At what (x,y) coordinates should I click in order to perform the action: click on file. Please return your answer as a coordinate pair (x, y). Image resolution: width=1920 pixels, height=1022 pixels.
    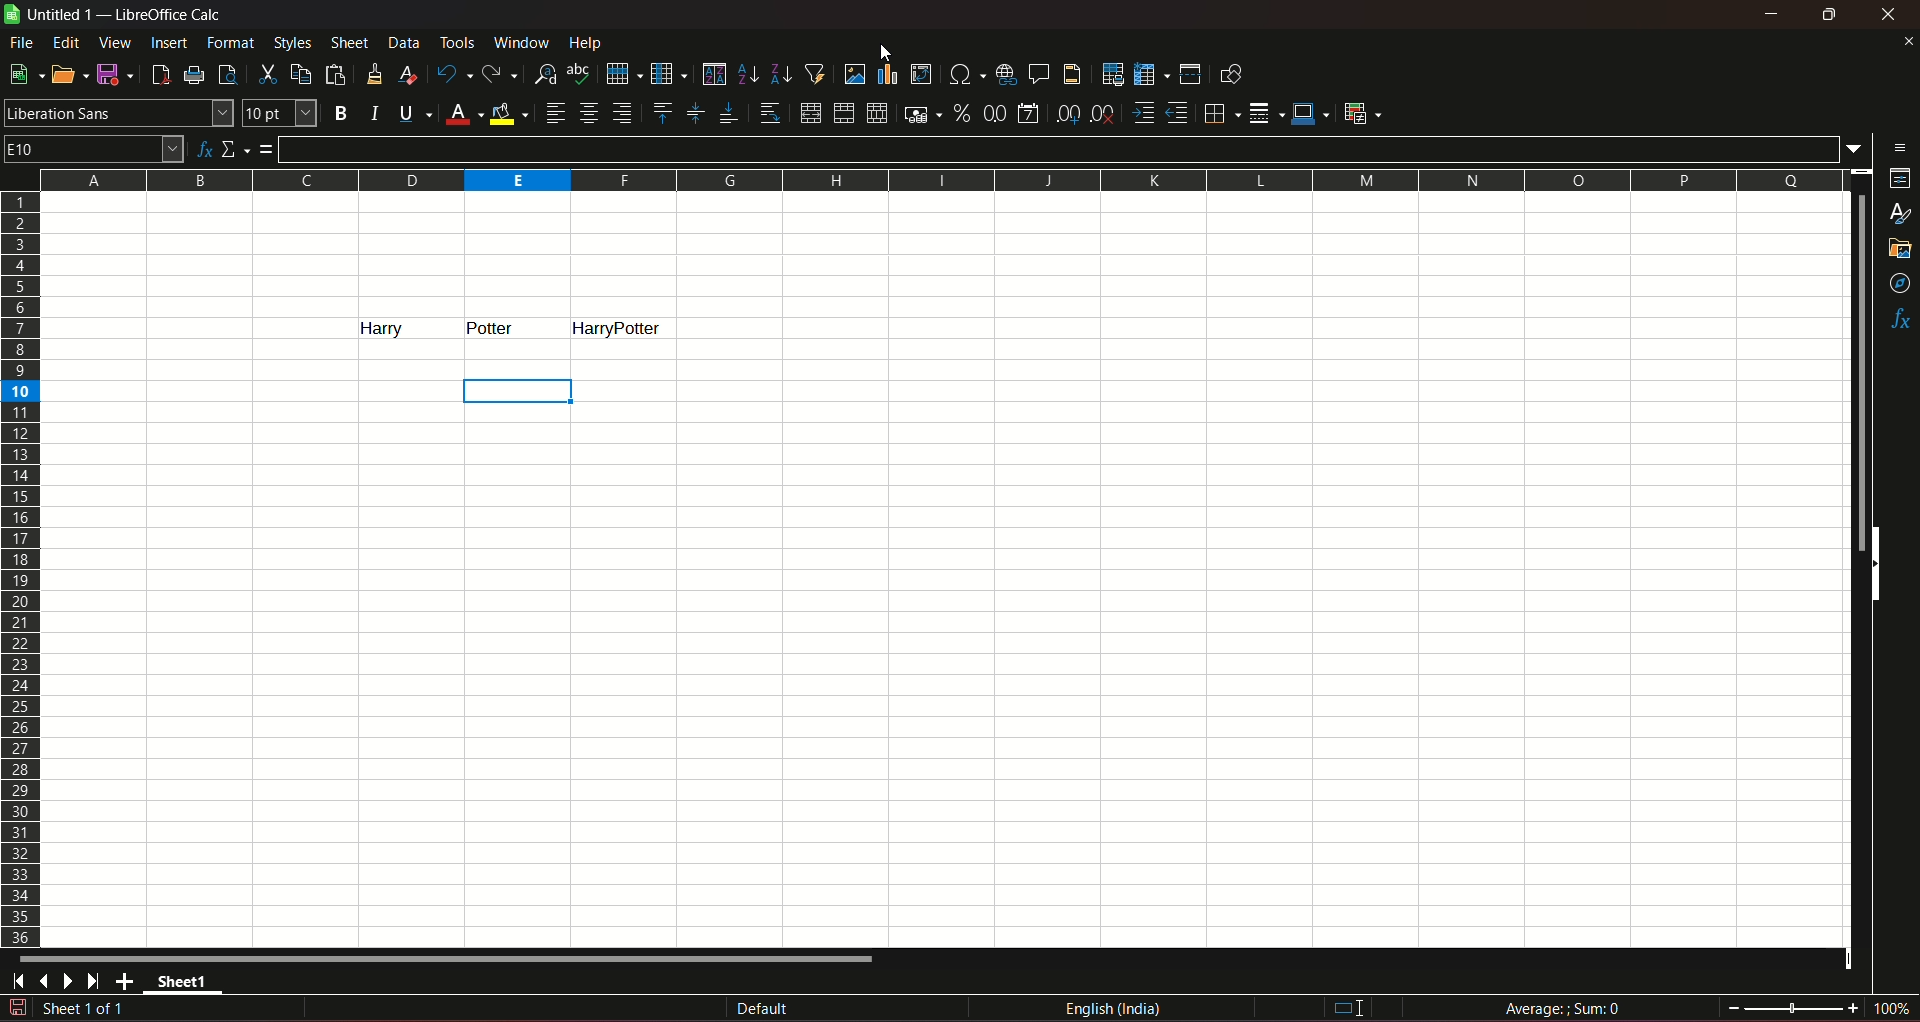
    Looking at the image, I should click on (23, 42).